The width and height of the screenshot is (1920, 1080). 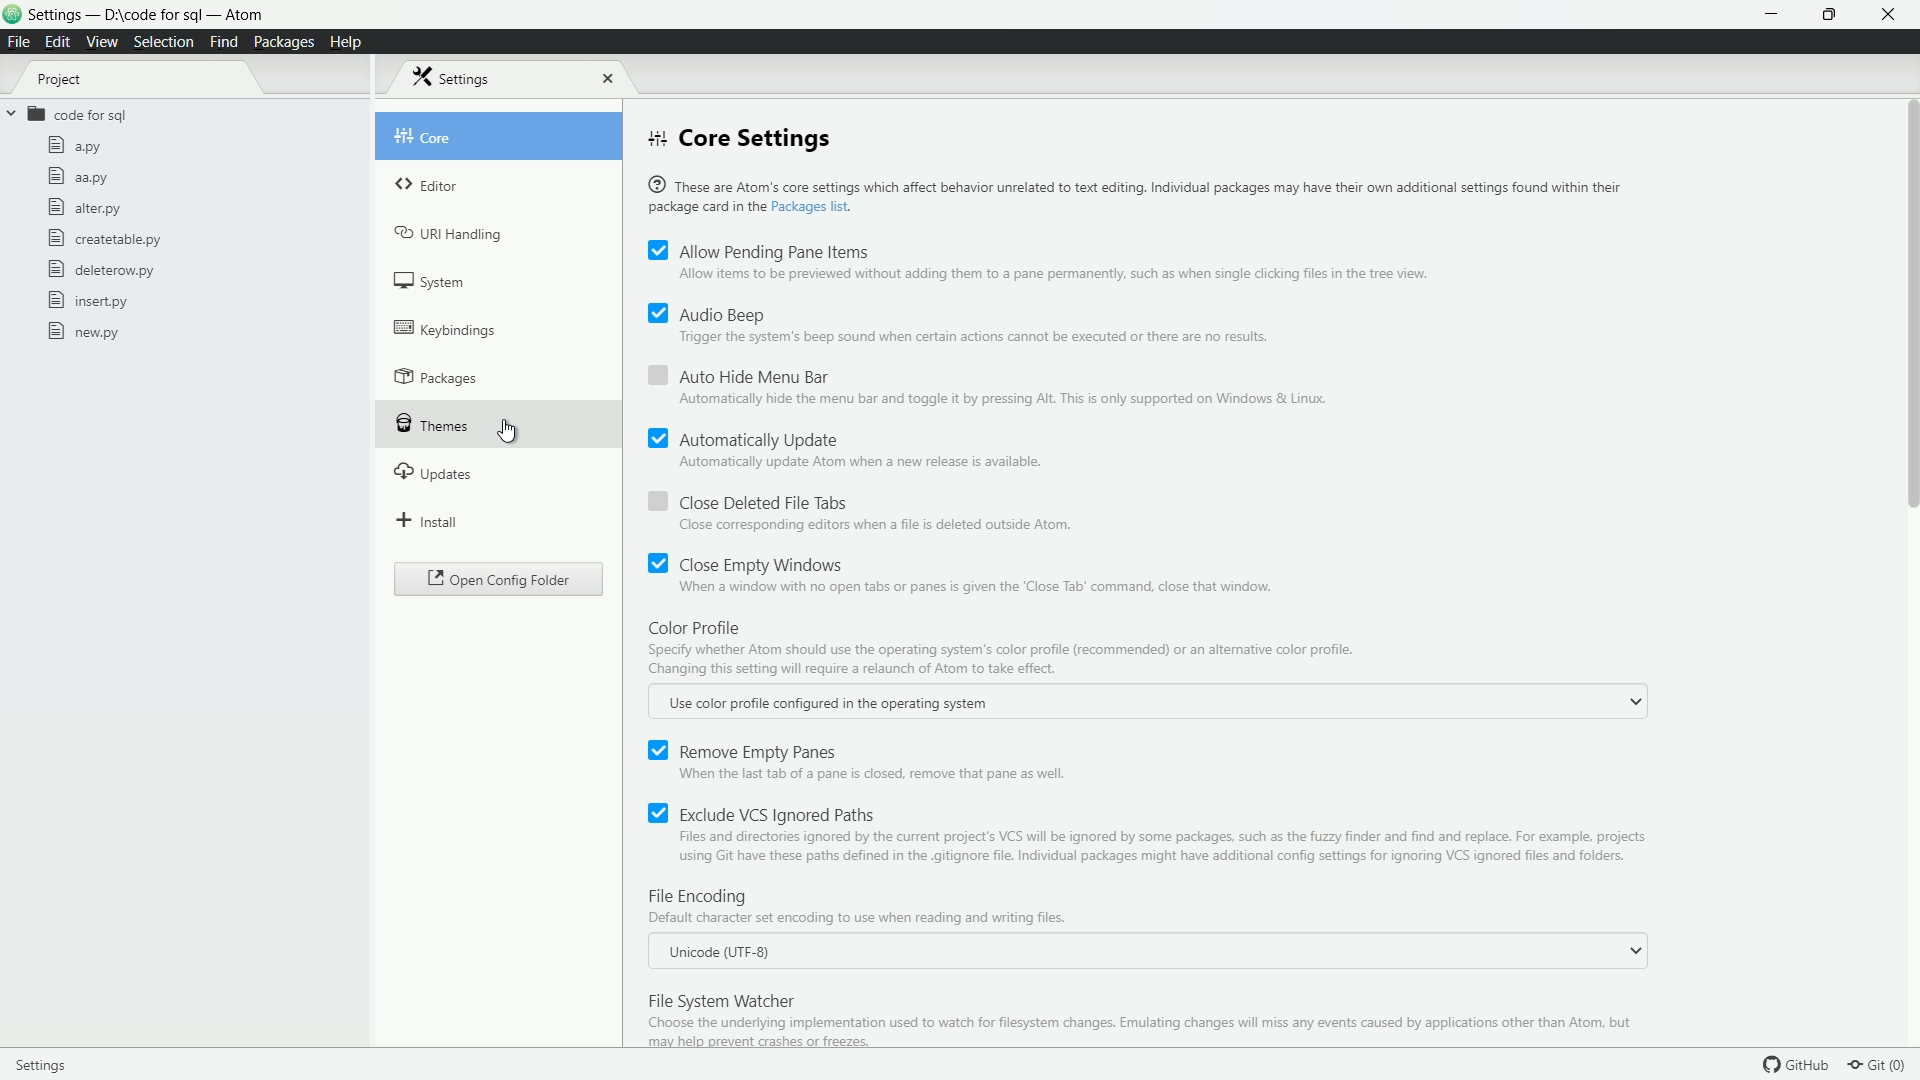 What do you see at coordinates (740, 139) in the screenshot?
I see `core settings` at bounding box center [740, 139].